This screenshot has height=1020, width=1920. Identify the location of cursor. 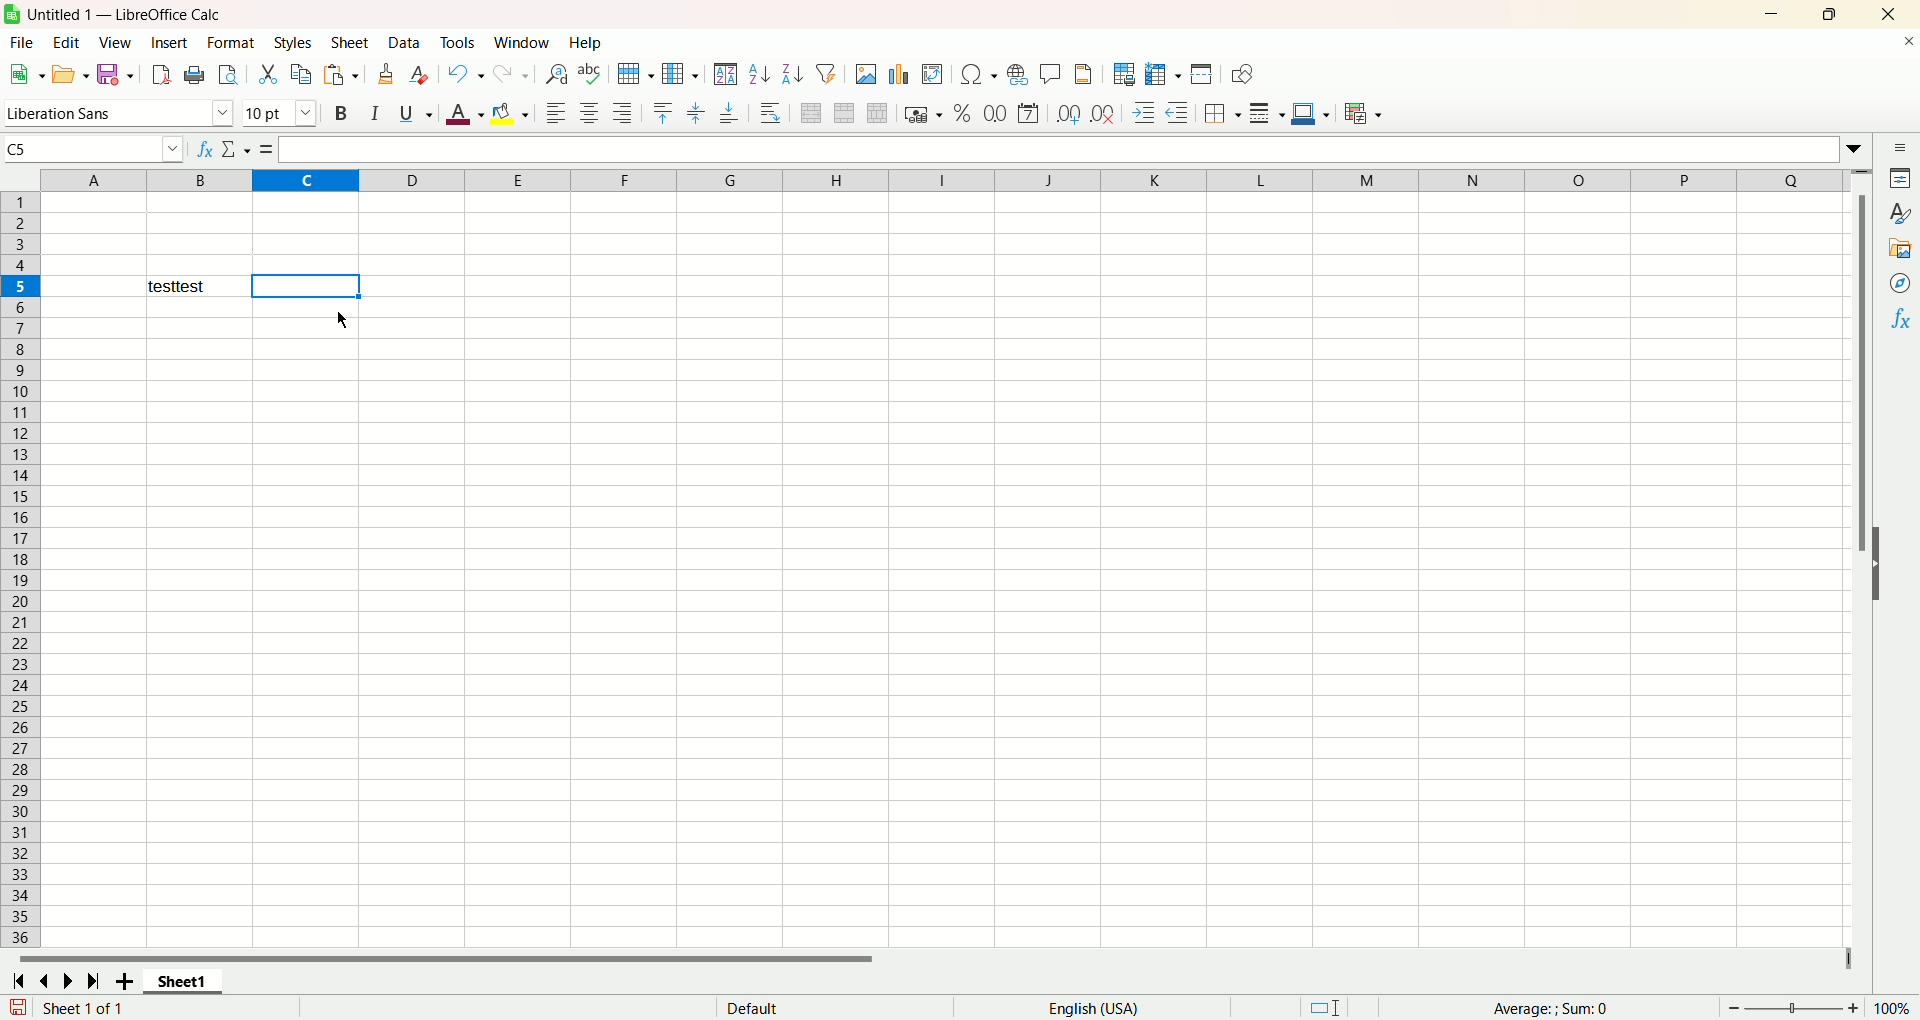
(337, 322).